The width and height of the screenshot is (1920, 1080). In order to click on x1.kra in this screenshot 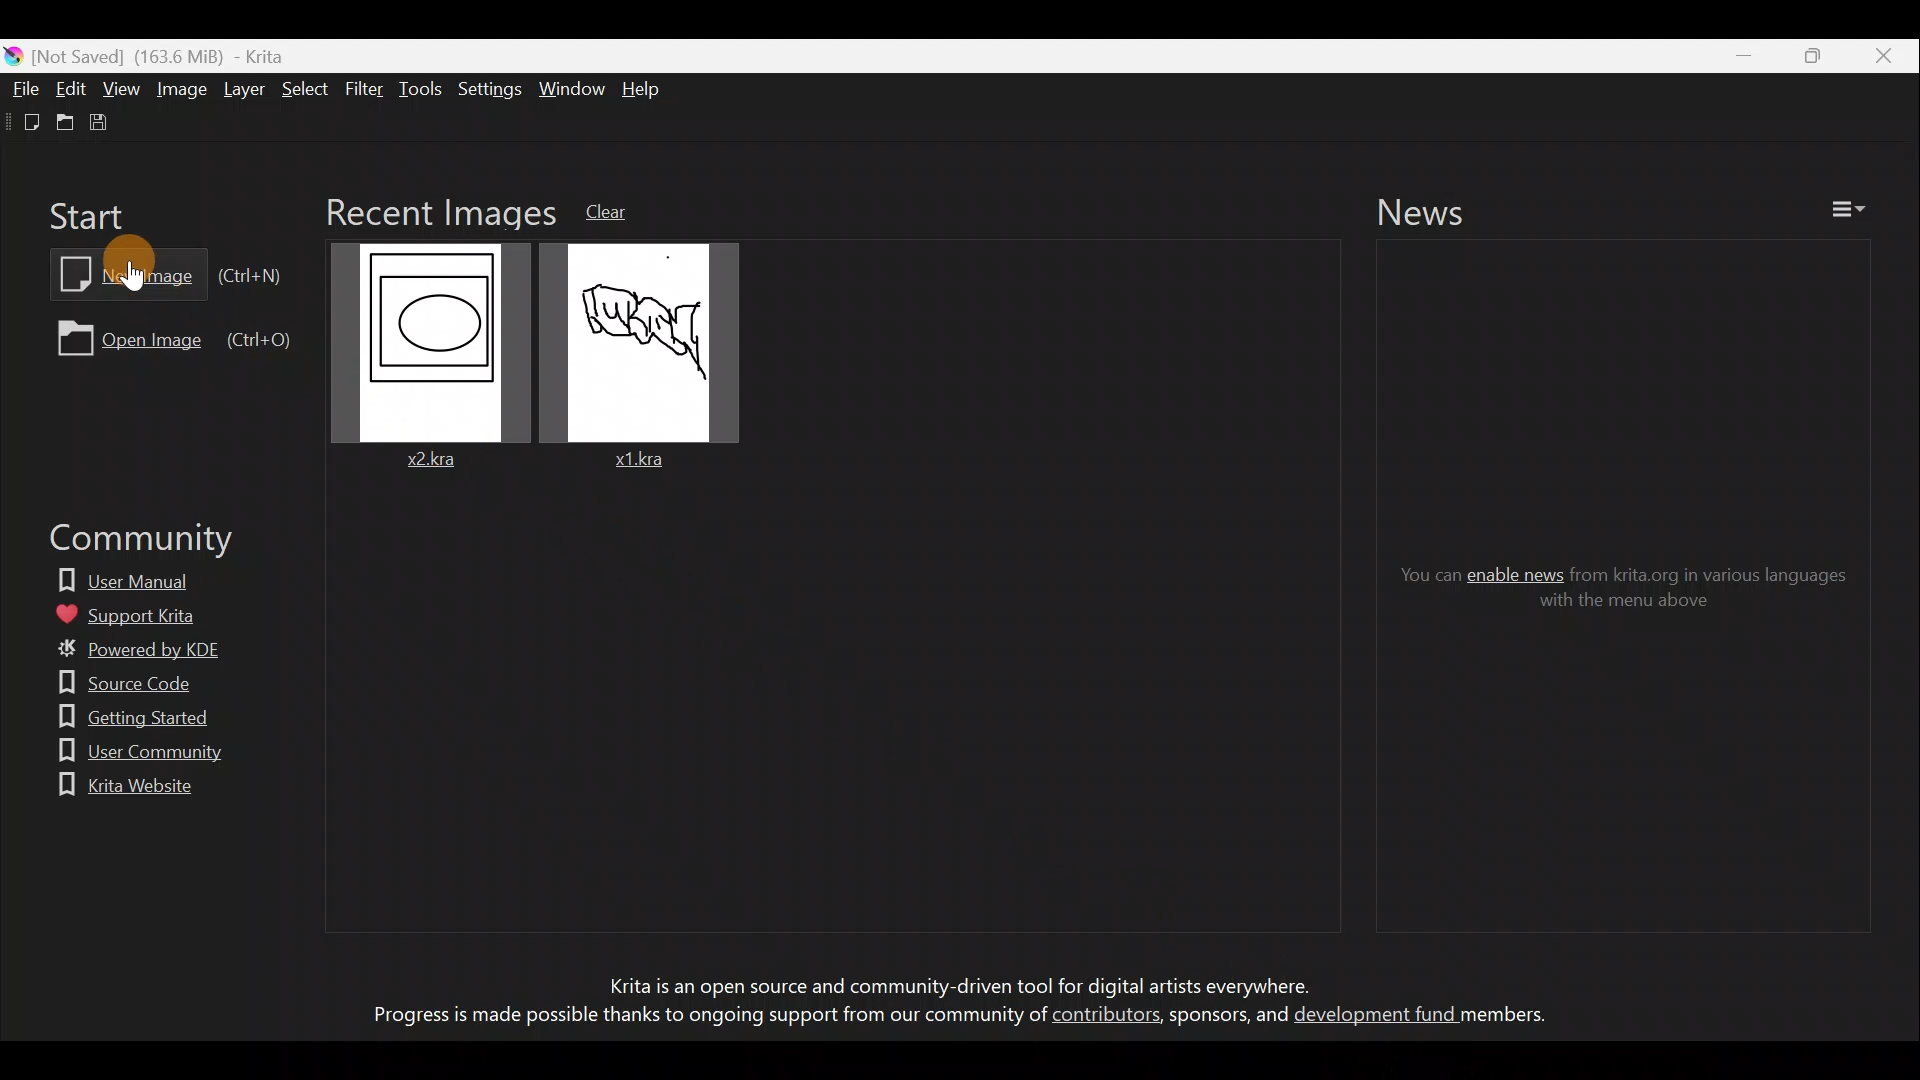, I will do `click(632, 356)`.